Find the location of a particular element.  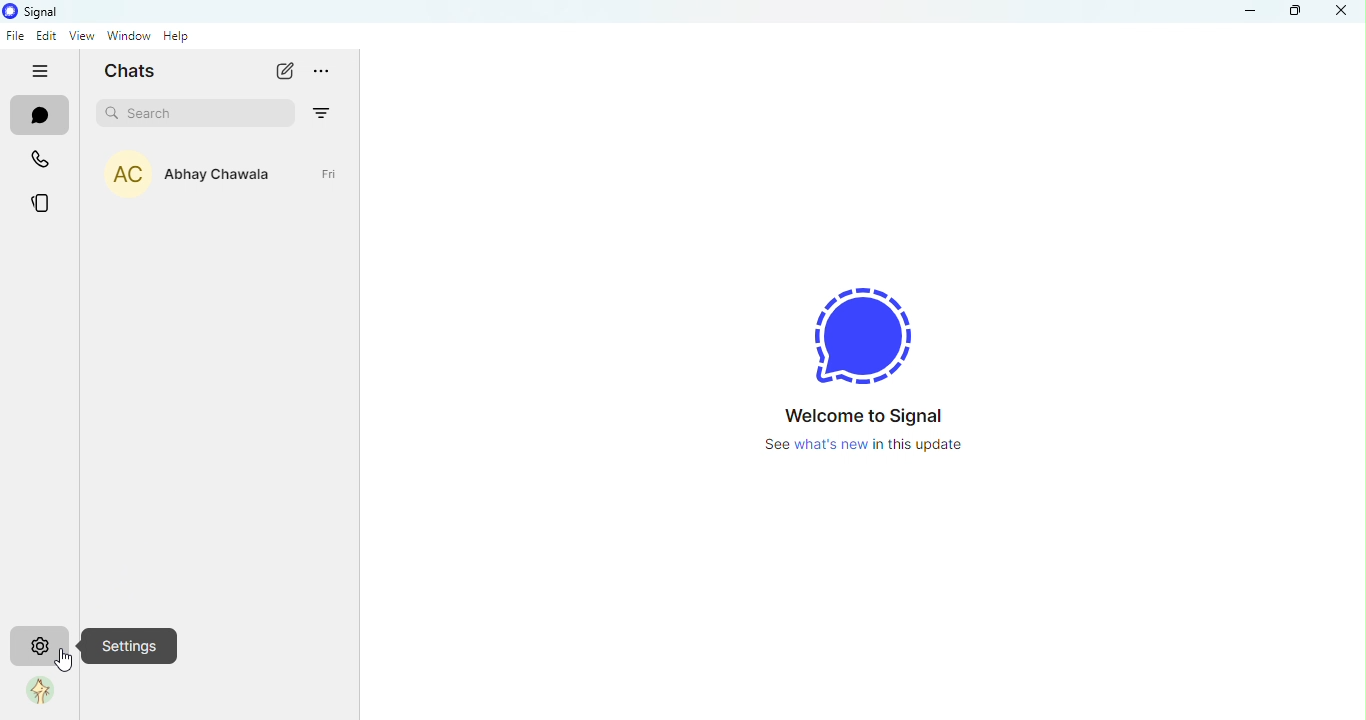

icon is located at coordinates (868, 325).